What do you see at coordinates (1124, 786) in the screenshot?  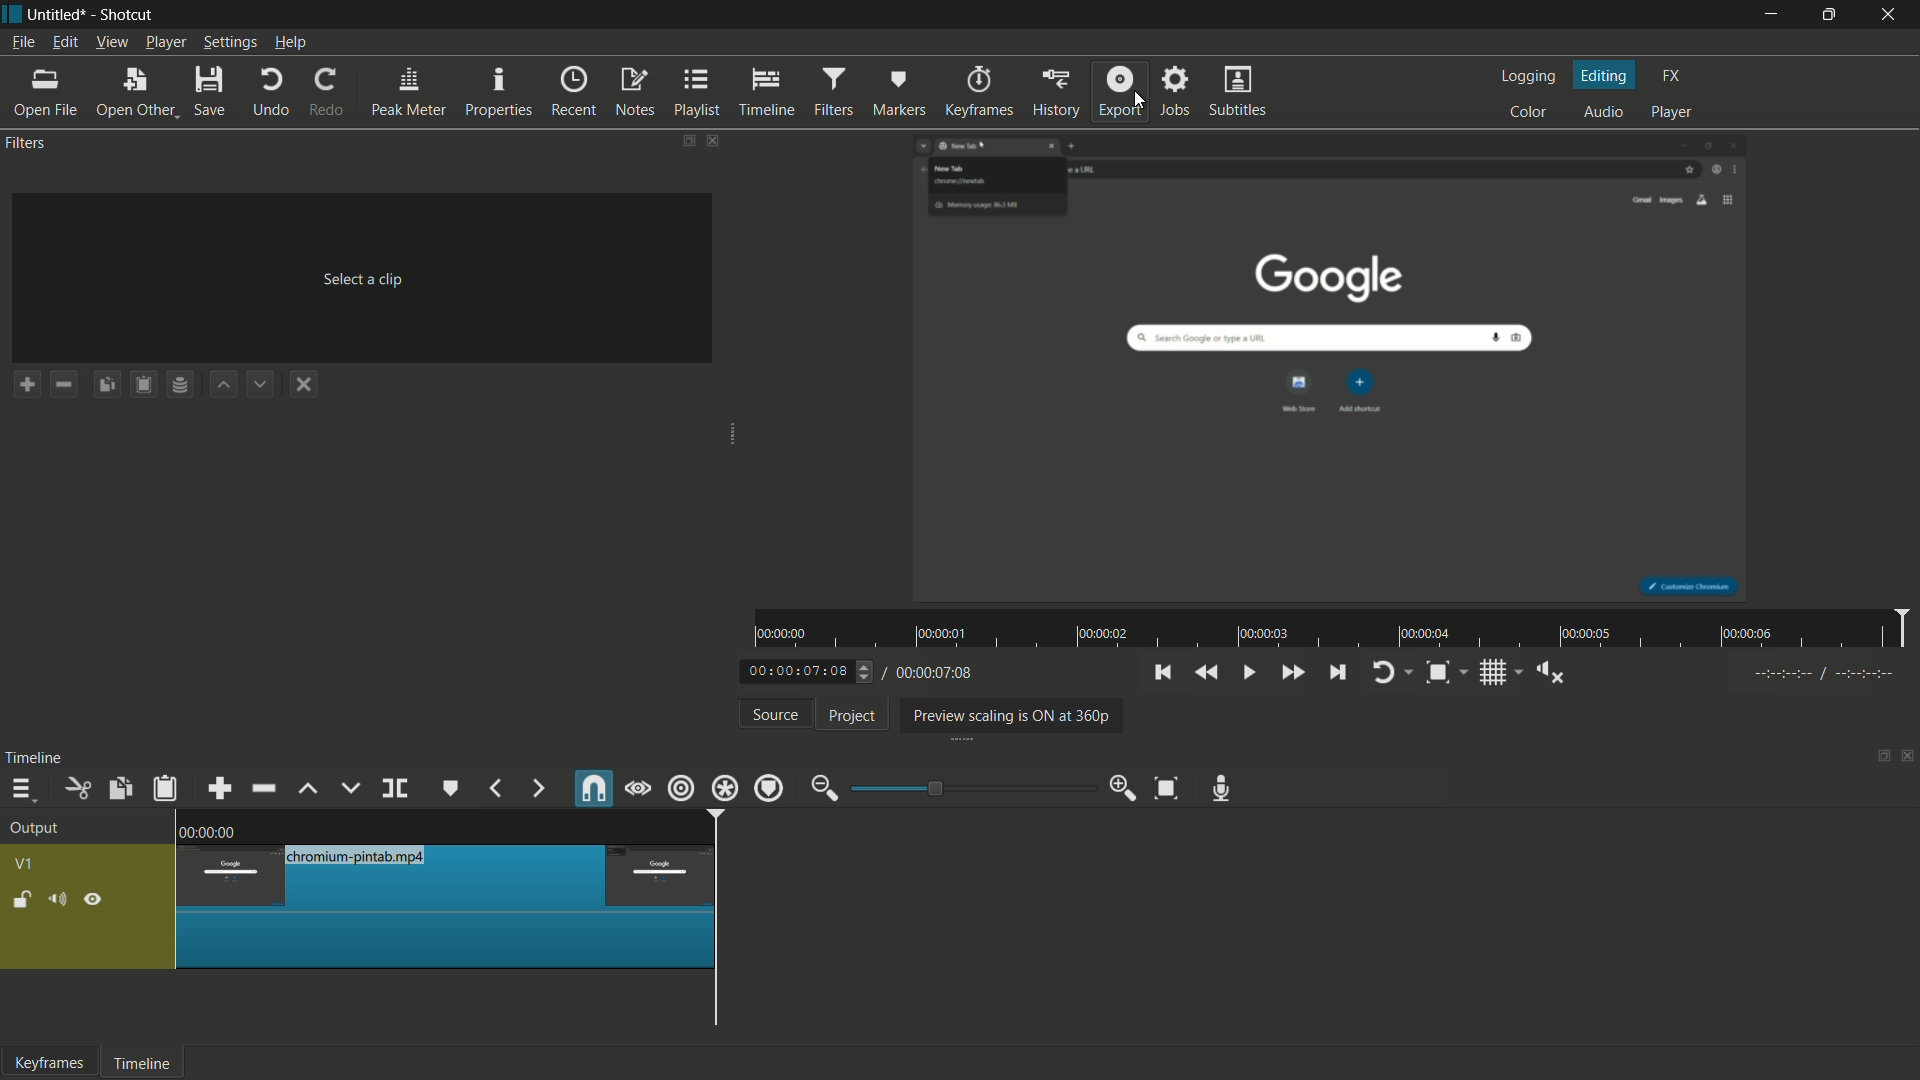 I see `zoom in` at bounding box center [1124, 786].